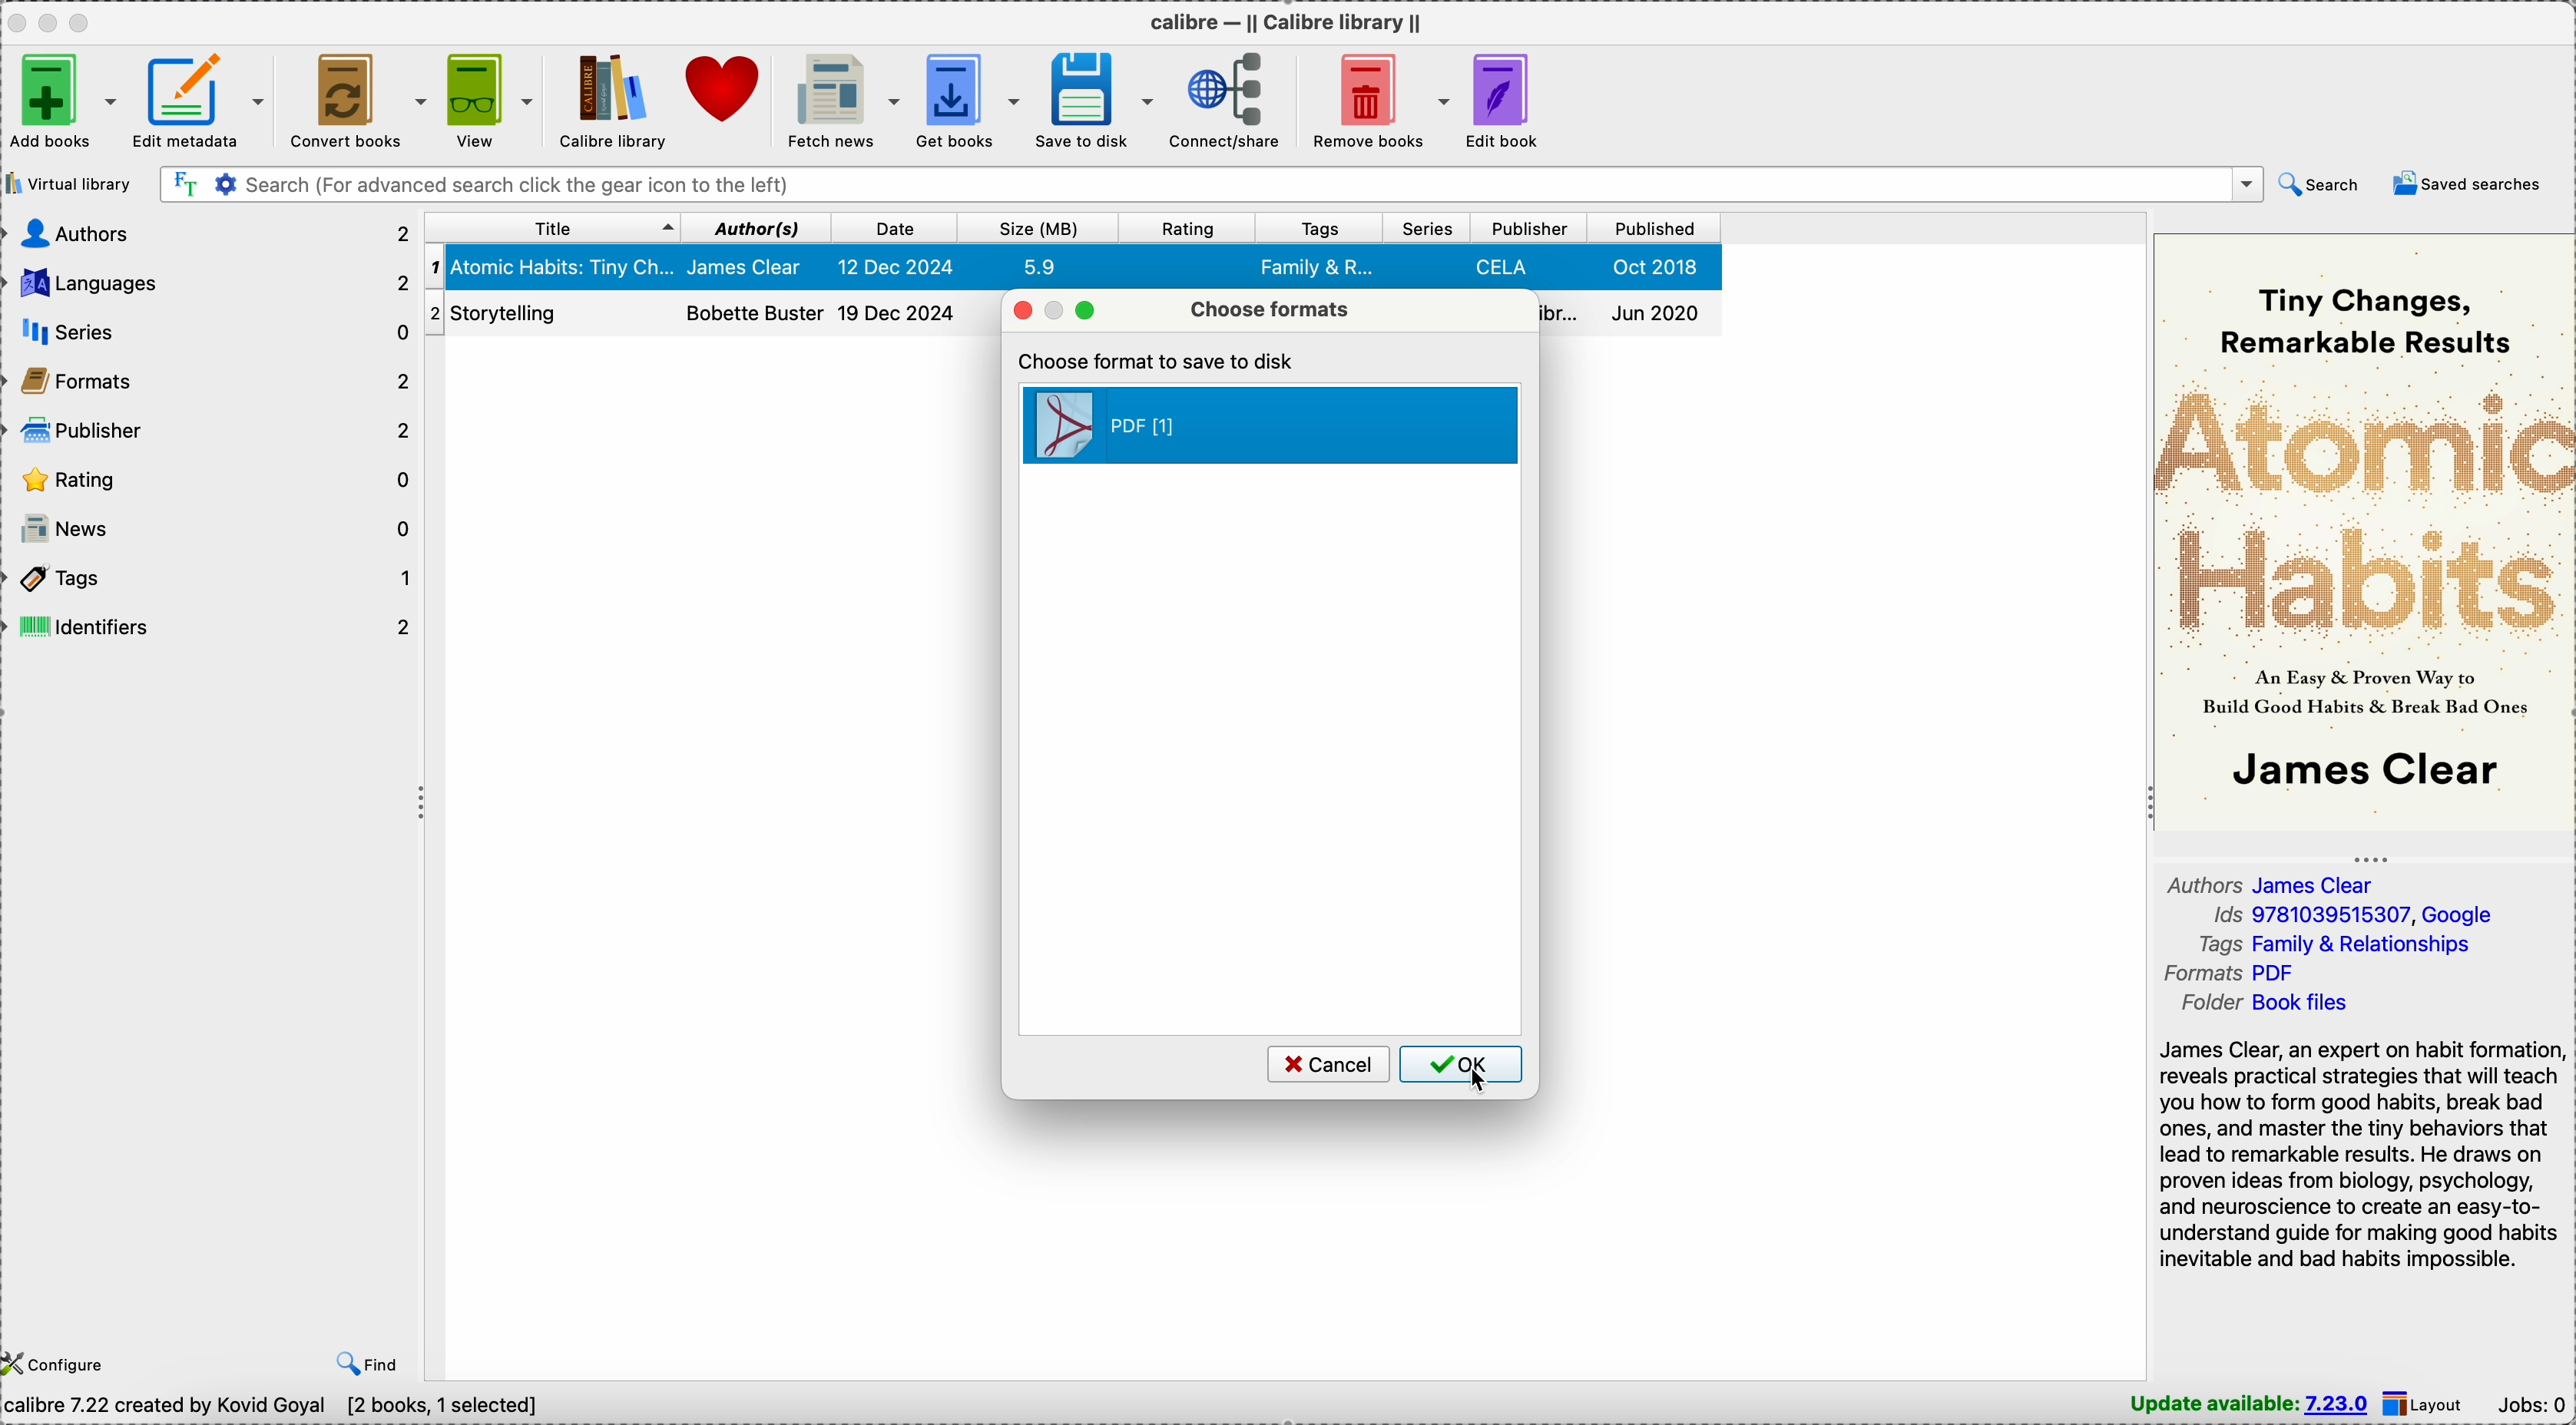 The width and height of the screenshot is (2576, 1425). What do you see at coordinates (2229, 972) in the screenshot?
I see `formats PDF` at bounding box center [2229, 972].